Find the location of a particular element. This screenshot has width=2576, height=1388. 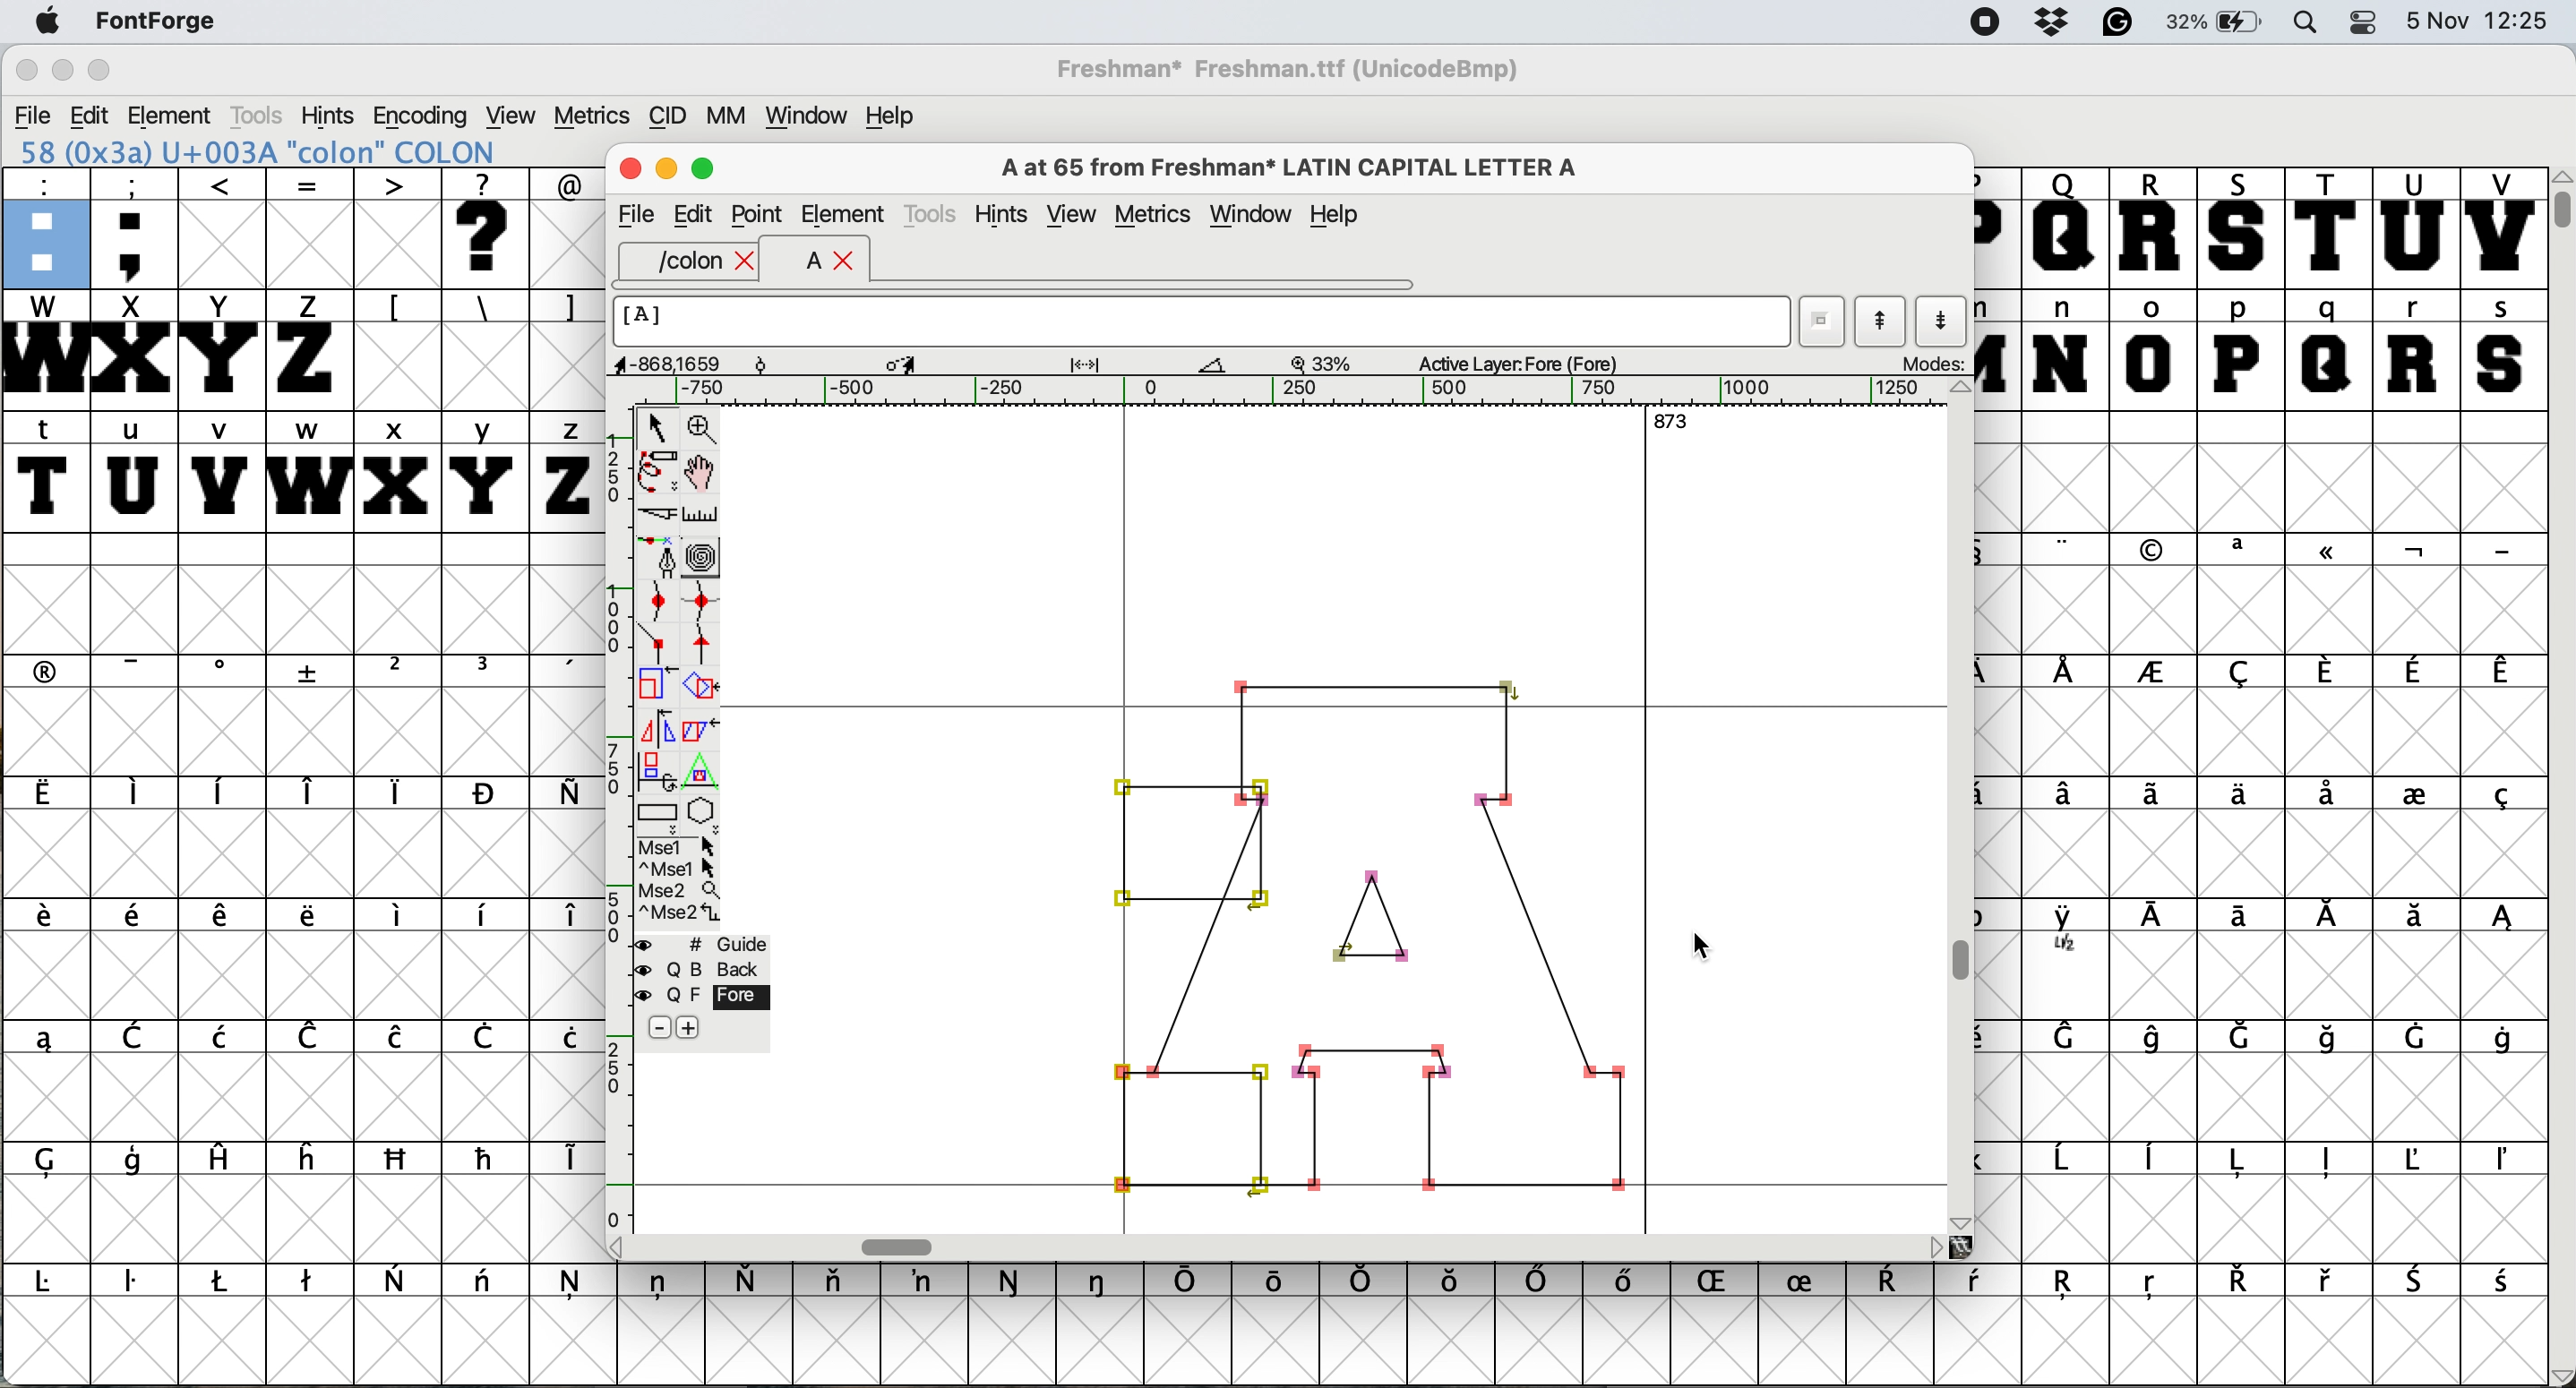

t is located at coordinates (47, 470).